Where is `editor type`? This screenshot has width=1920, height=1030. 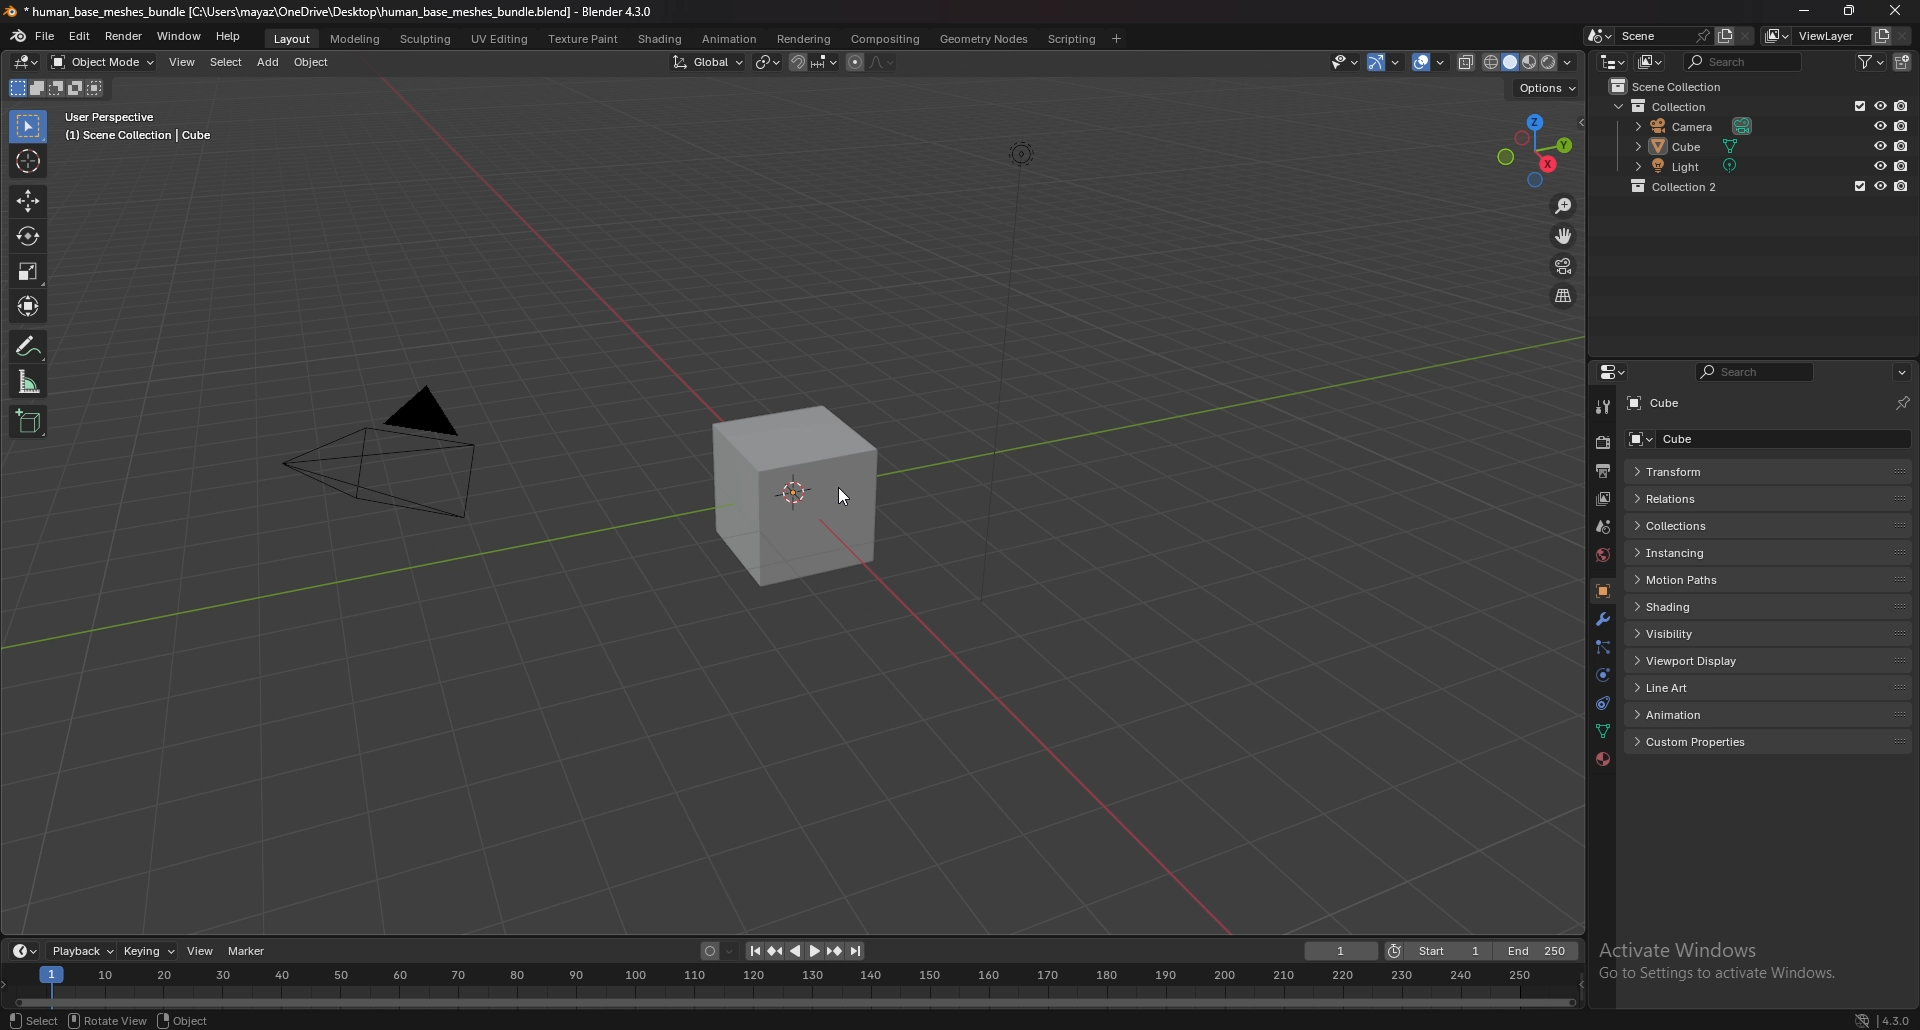
editor type is located at coordinates (26, 950).